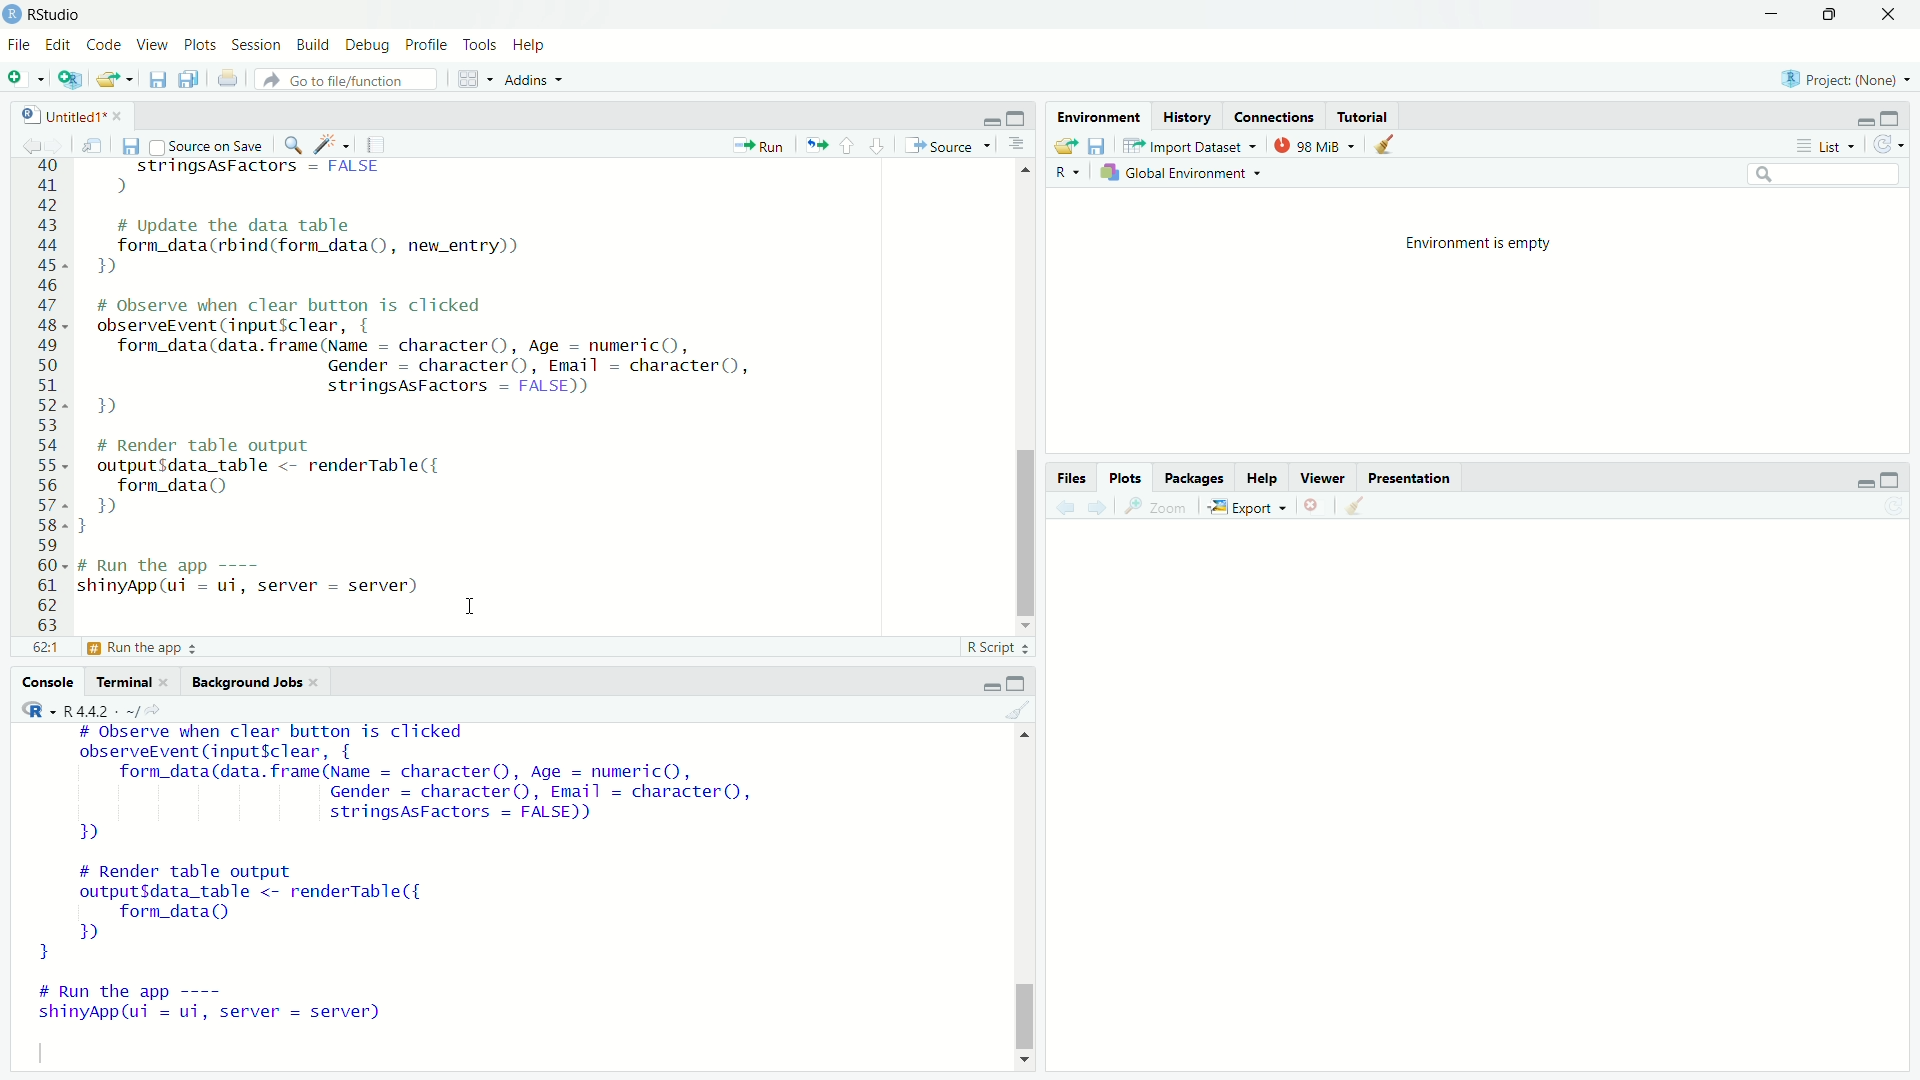 The image size is (1920, 1080). Describe the element at coordinates (263, 578) in the screenshot. I see `code to run the app` at that location.